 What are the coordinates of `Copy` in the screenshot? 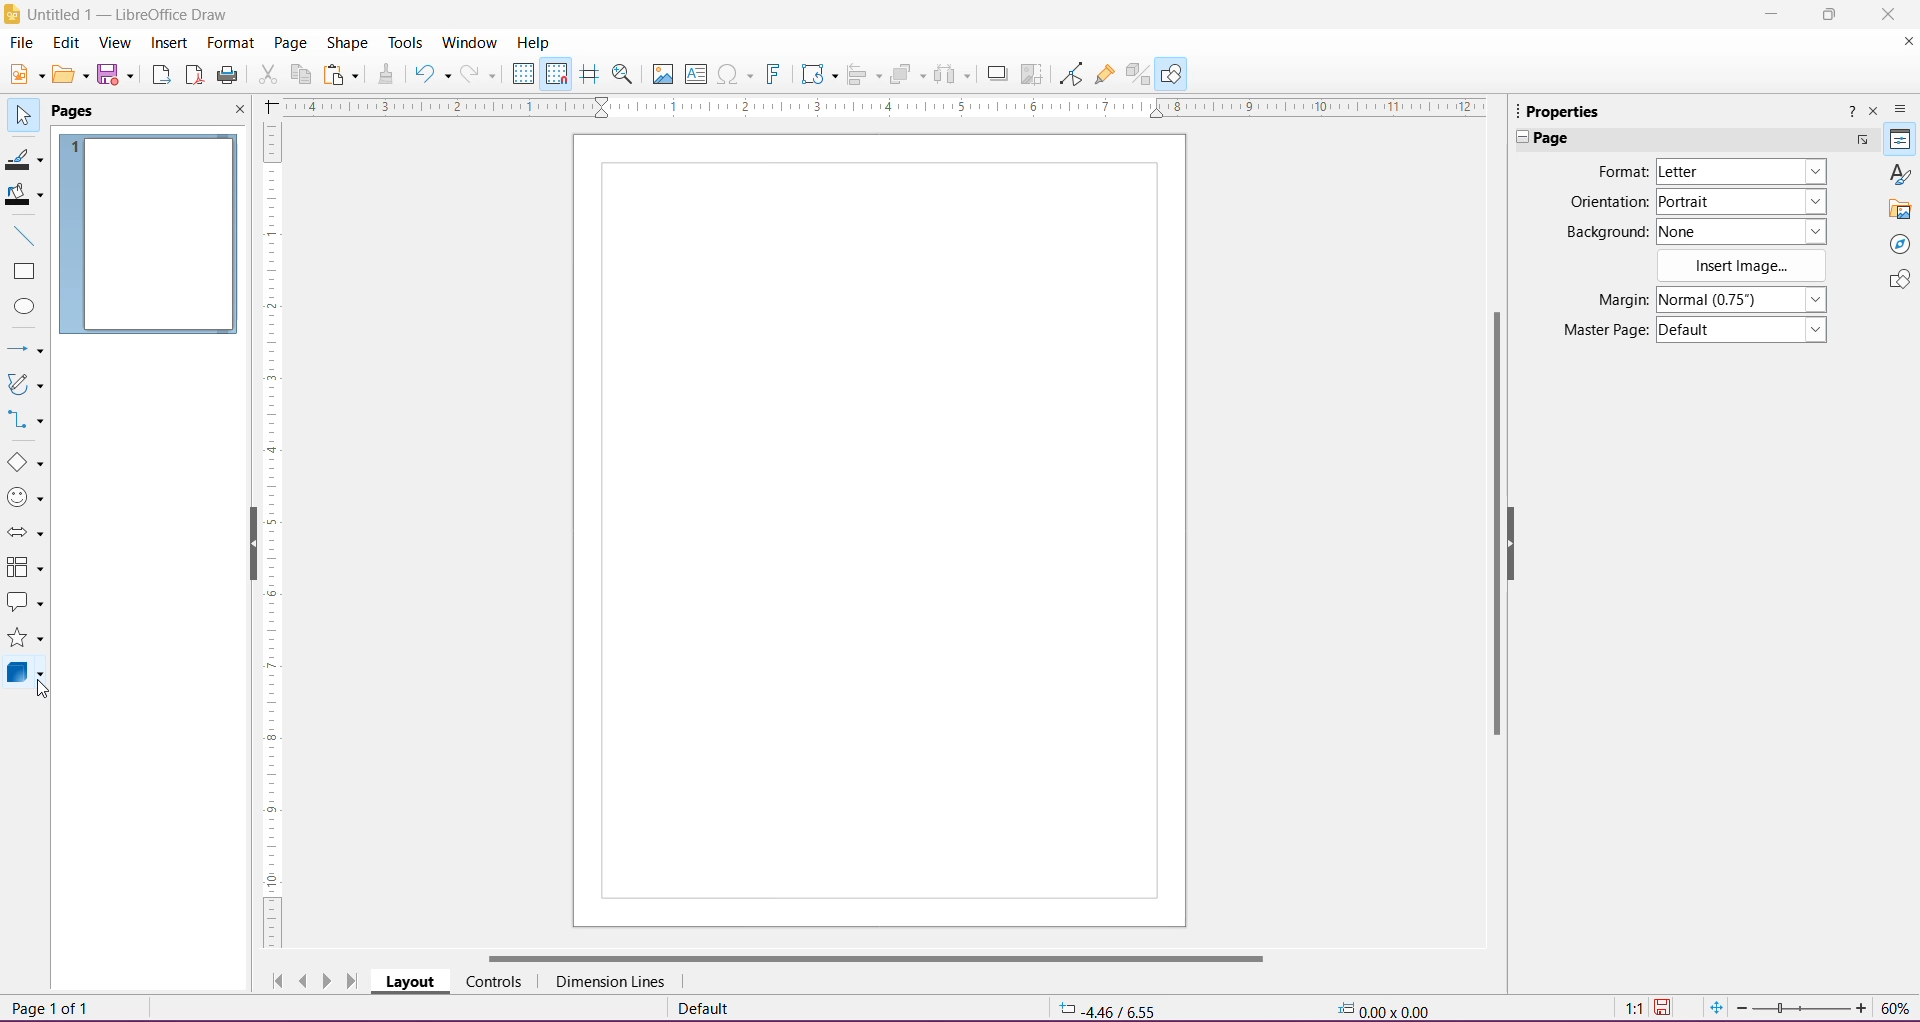 It's located at (300, 75).